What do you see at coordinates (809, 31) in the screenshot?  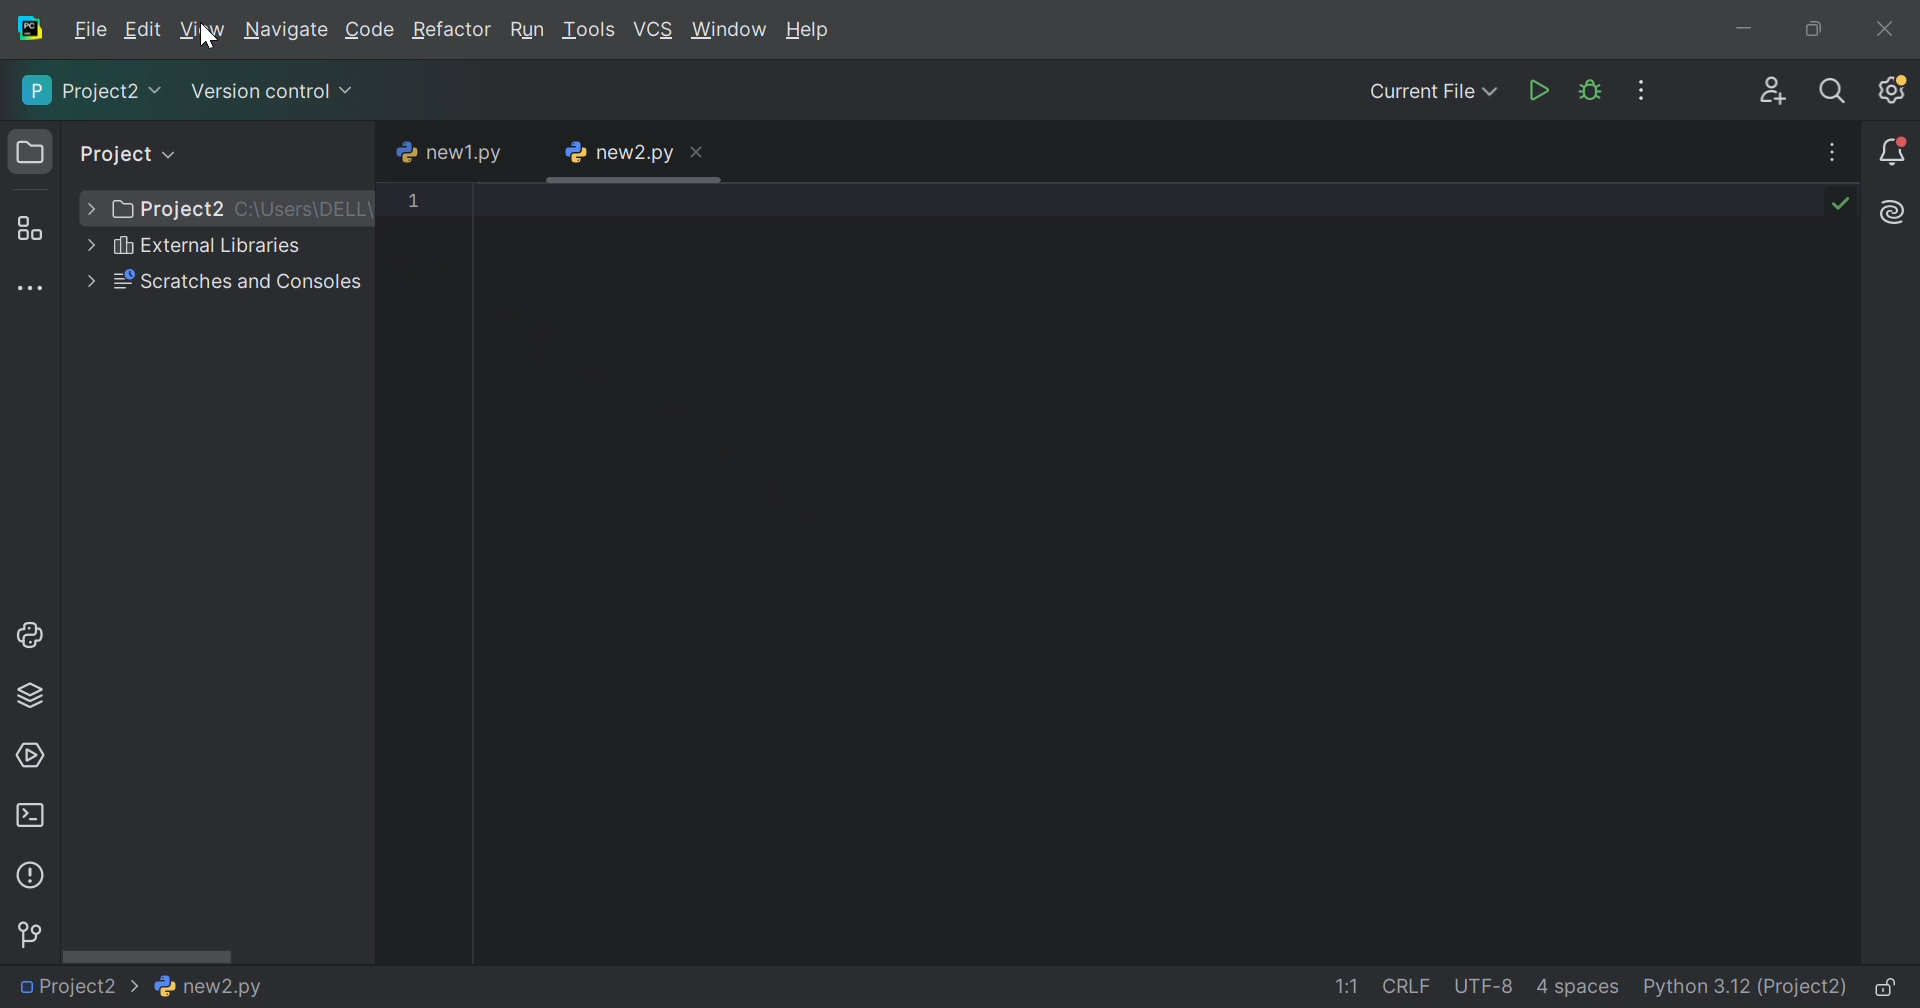 I see `Help` at bounding box center [809, 31].